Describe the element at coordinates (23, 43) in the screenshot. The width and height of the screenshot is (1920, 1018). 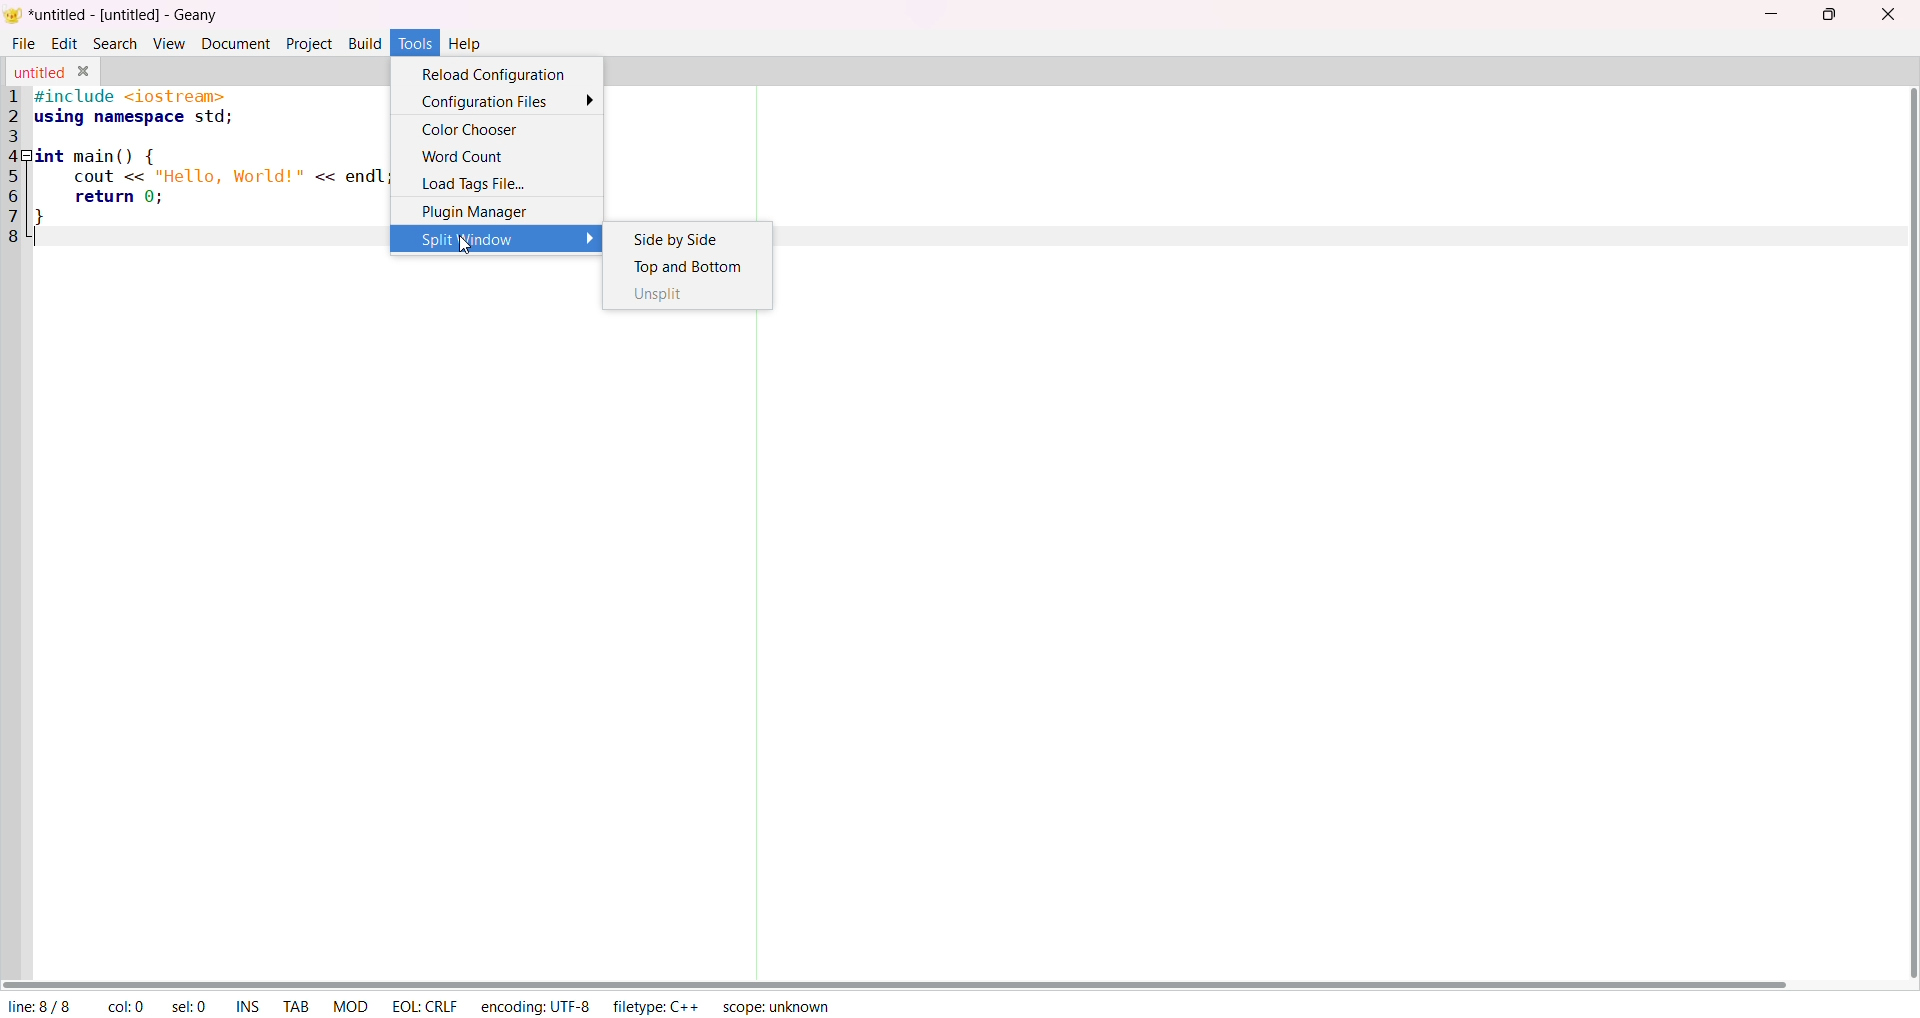
I see `File` at that location.